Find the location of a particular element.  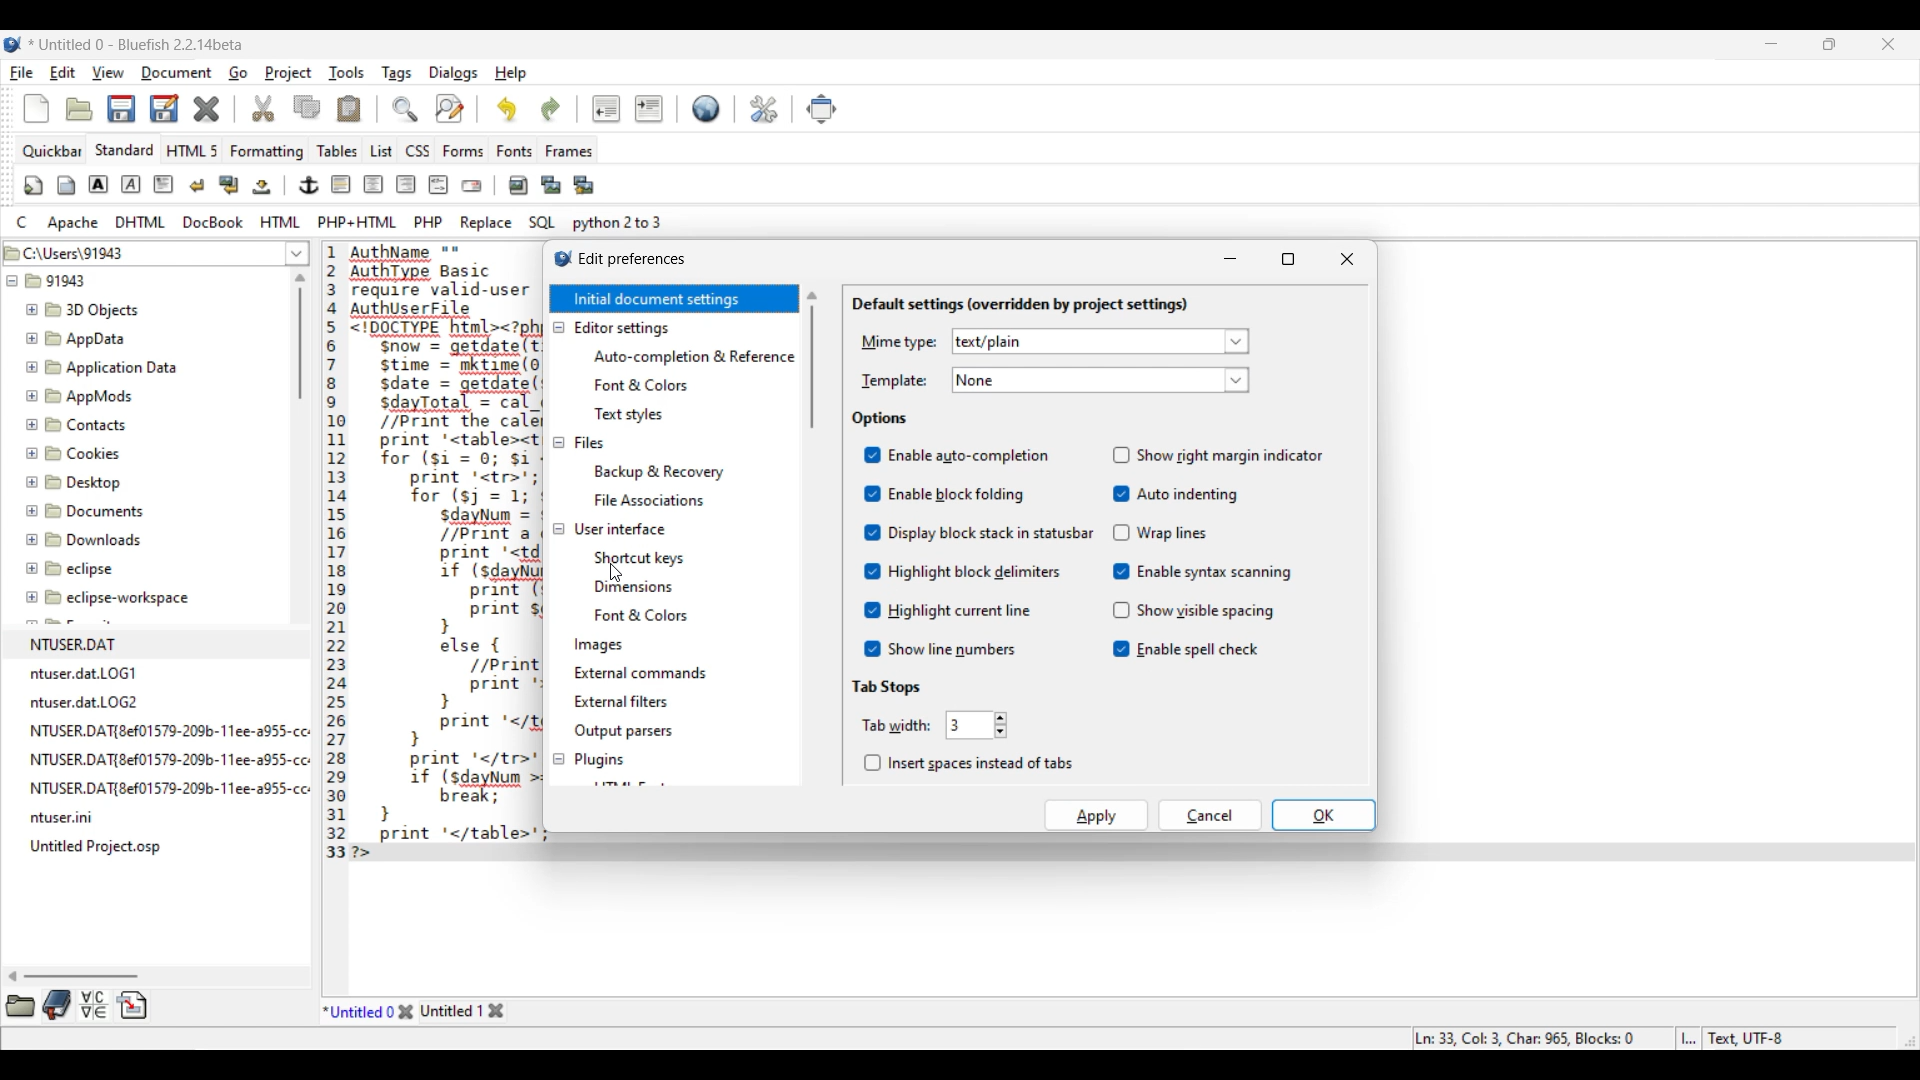

ntuser.dat.LOG2 is located at coordinates (91, 700).